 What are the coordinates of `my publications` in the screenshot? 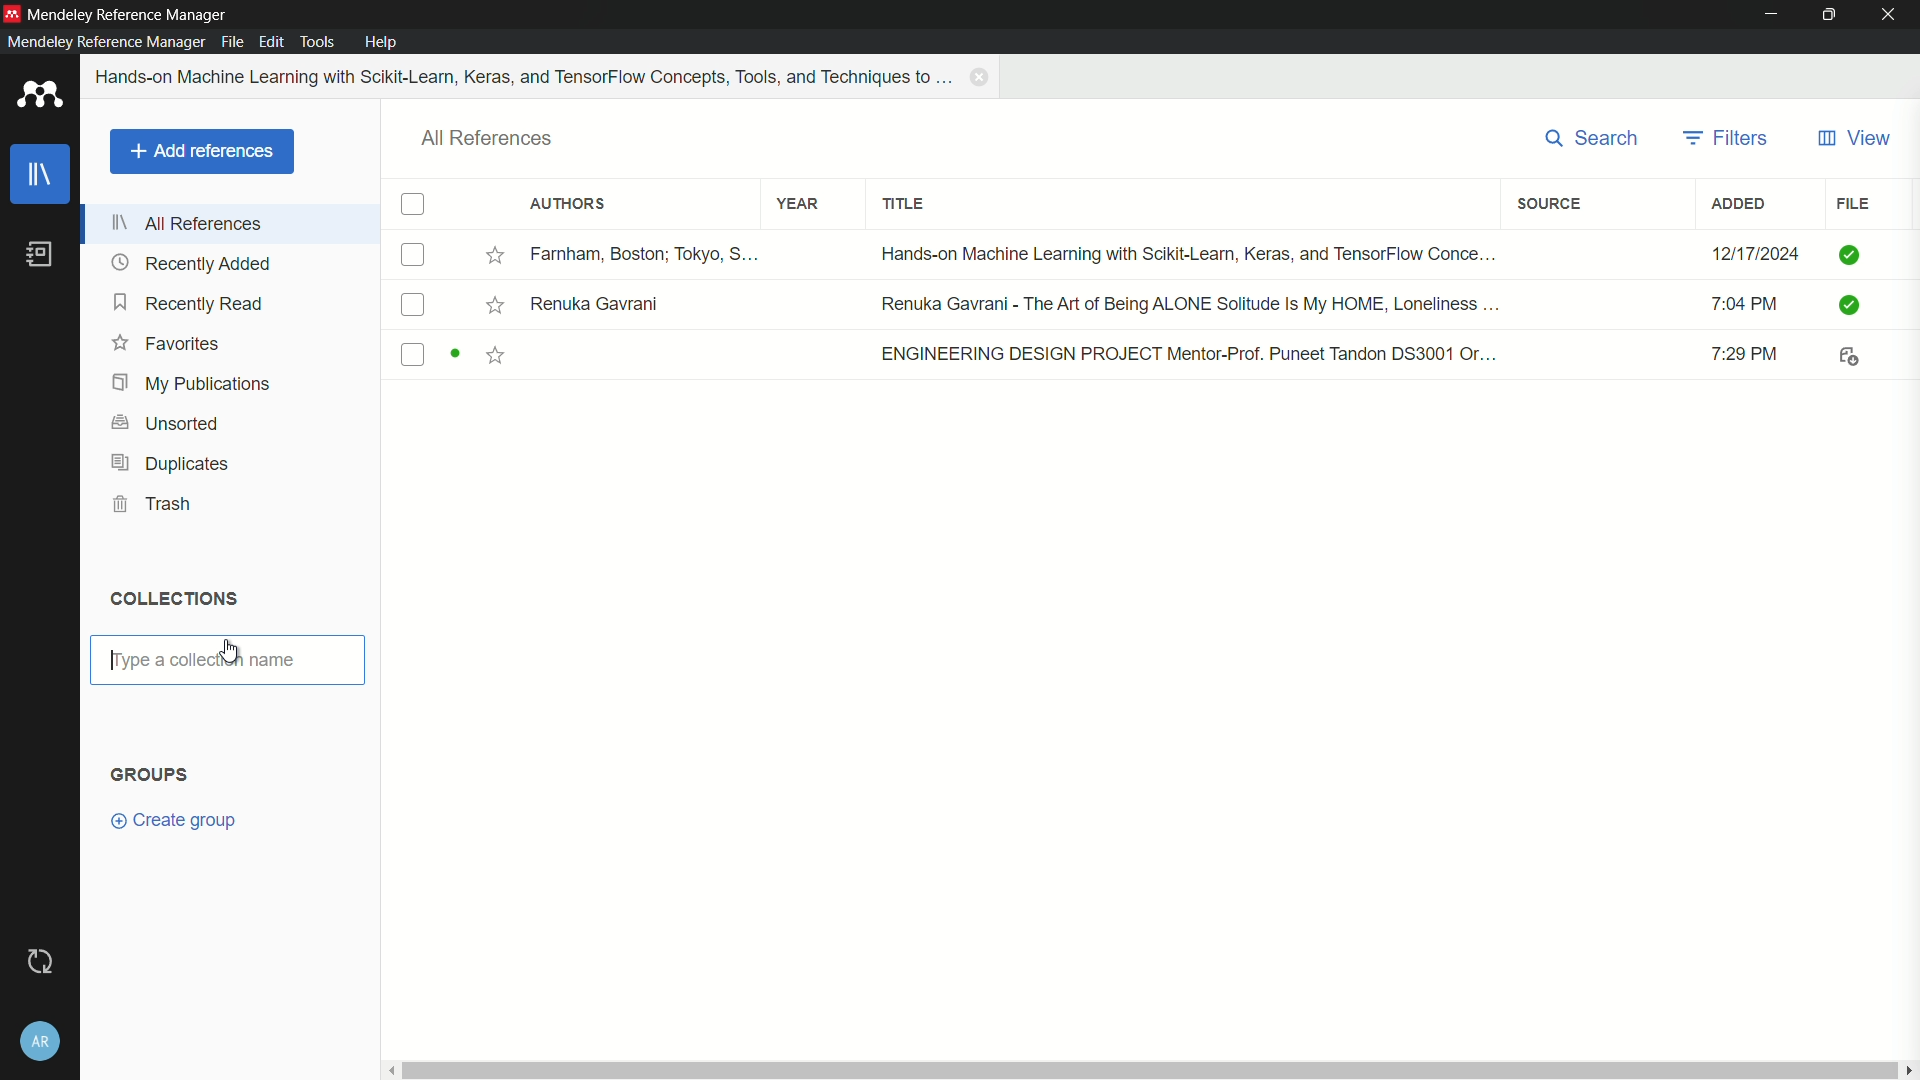 It's located at (188, 384).